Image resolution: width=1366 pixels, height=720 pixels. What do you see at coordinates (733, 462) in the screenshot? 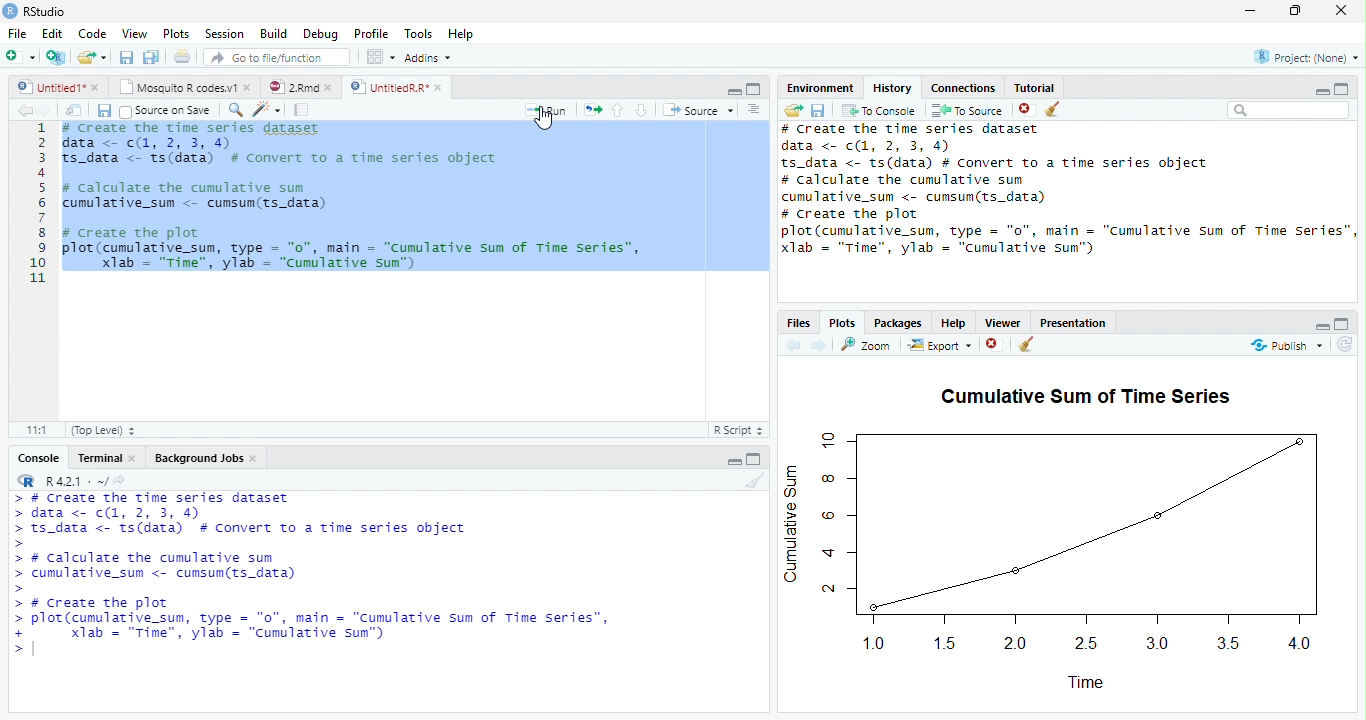
I see `Minimize` at bounding box center [733, 462].